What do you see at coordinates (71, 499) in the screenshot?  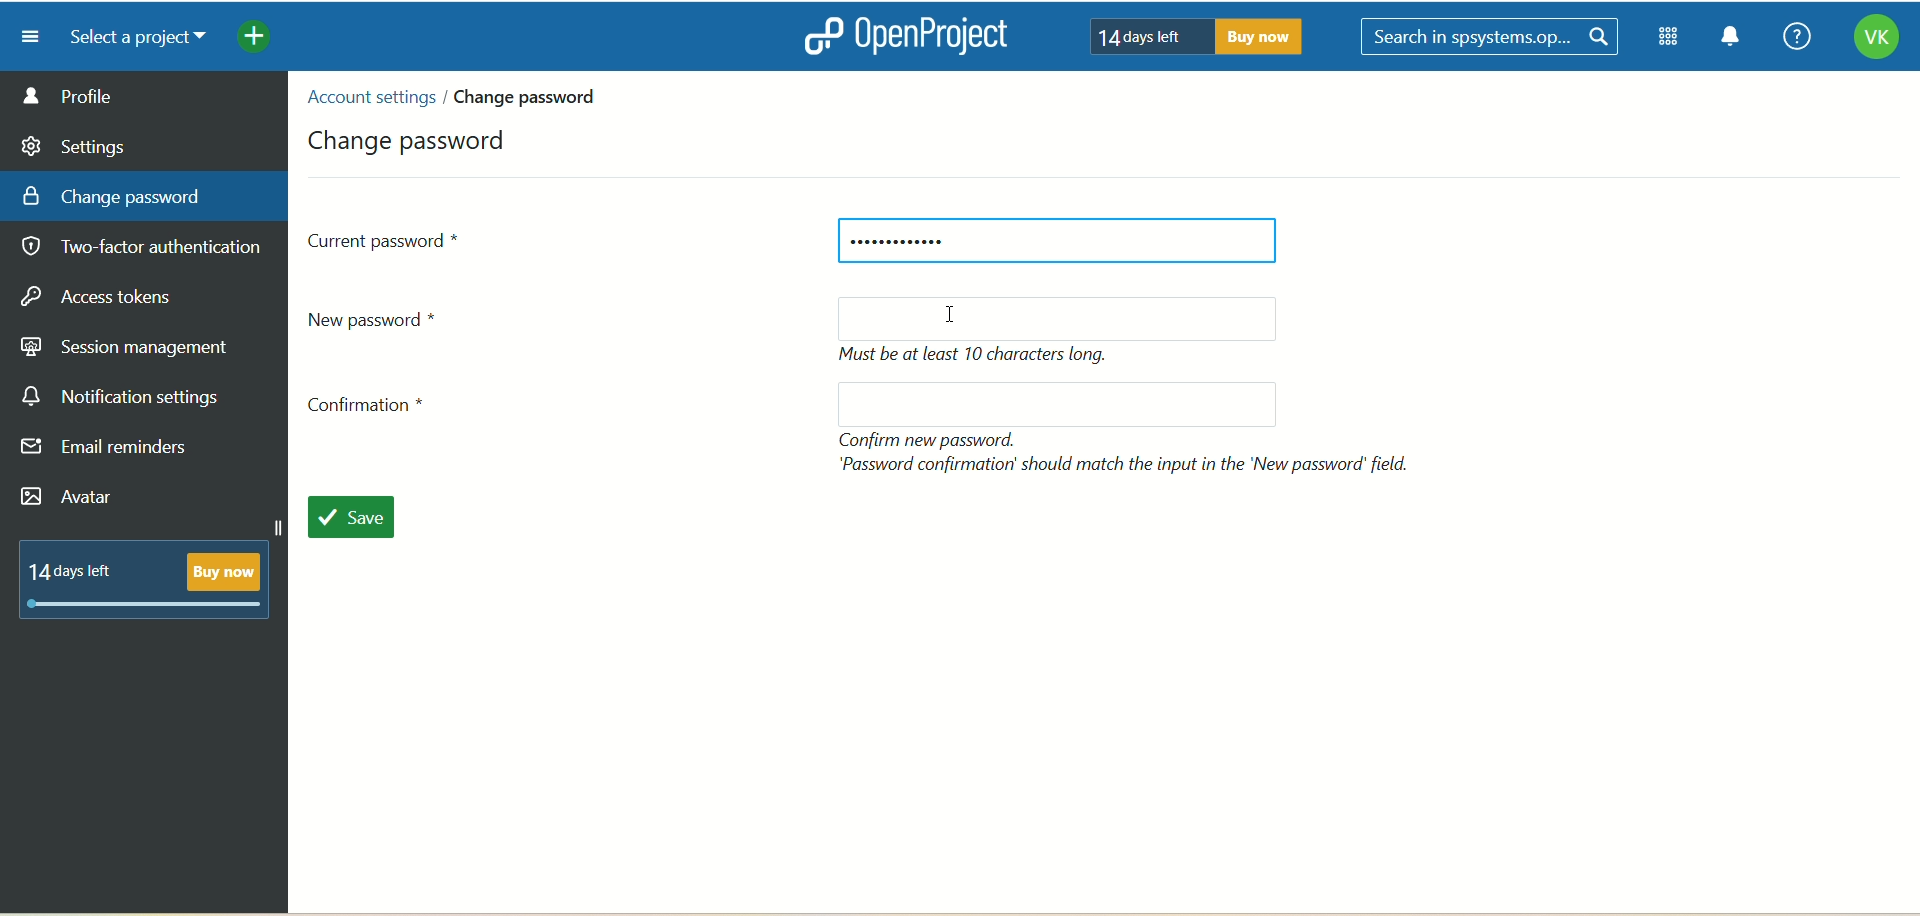 I see `avatar` at bounding box center [71, 499].